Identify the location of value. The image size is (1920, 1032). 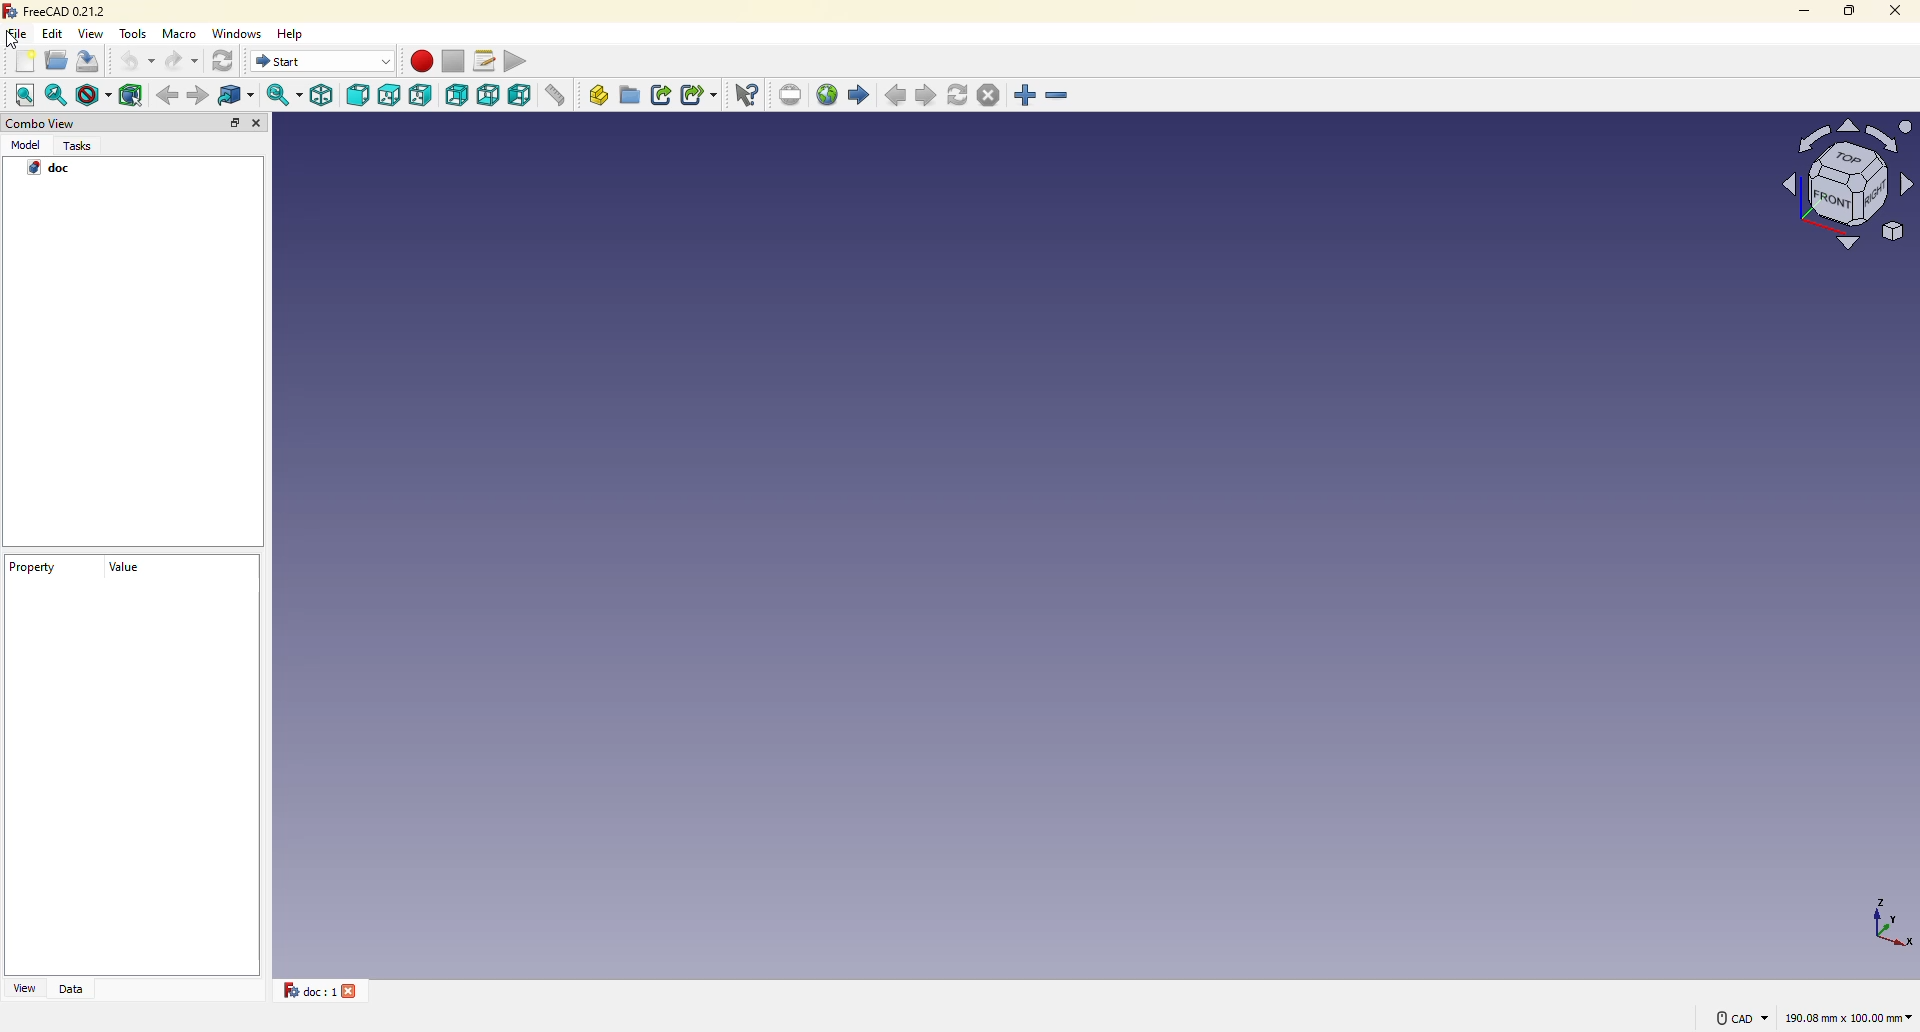
(121, 574).